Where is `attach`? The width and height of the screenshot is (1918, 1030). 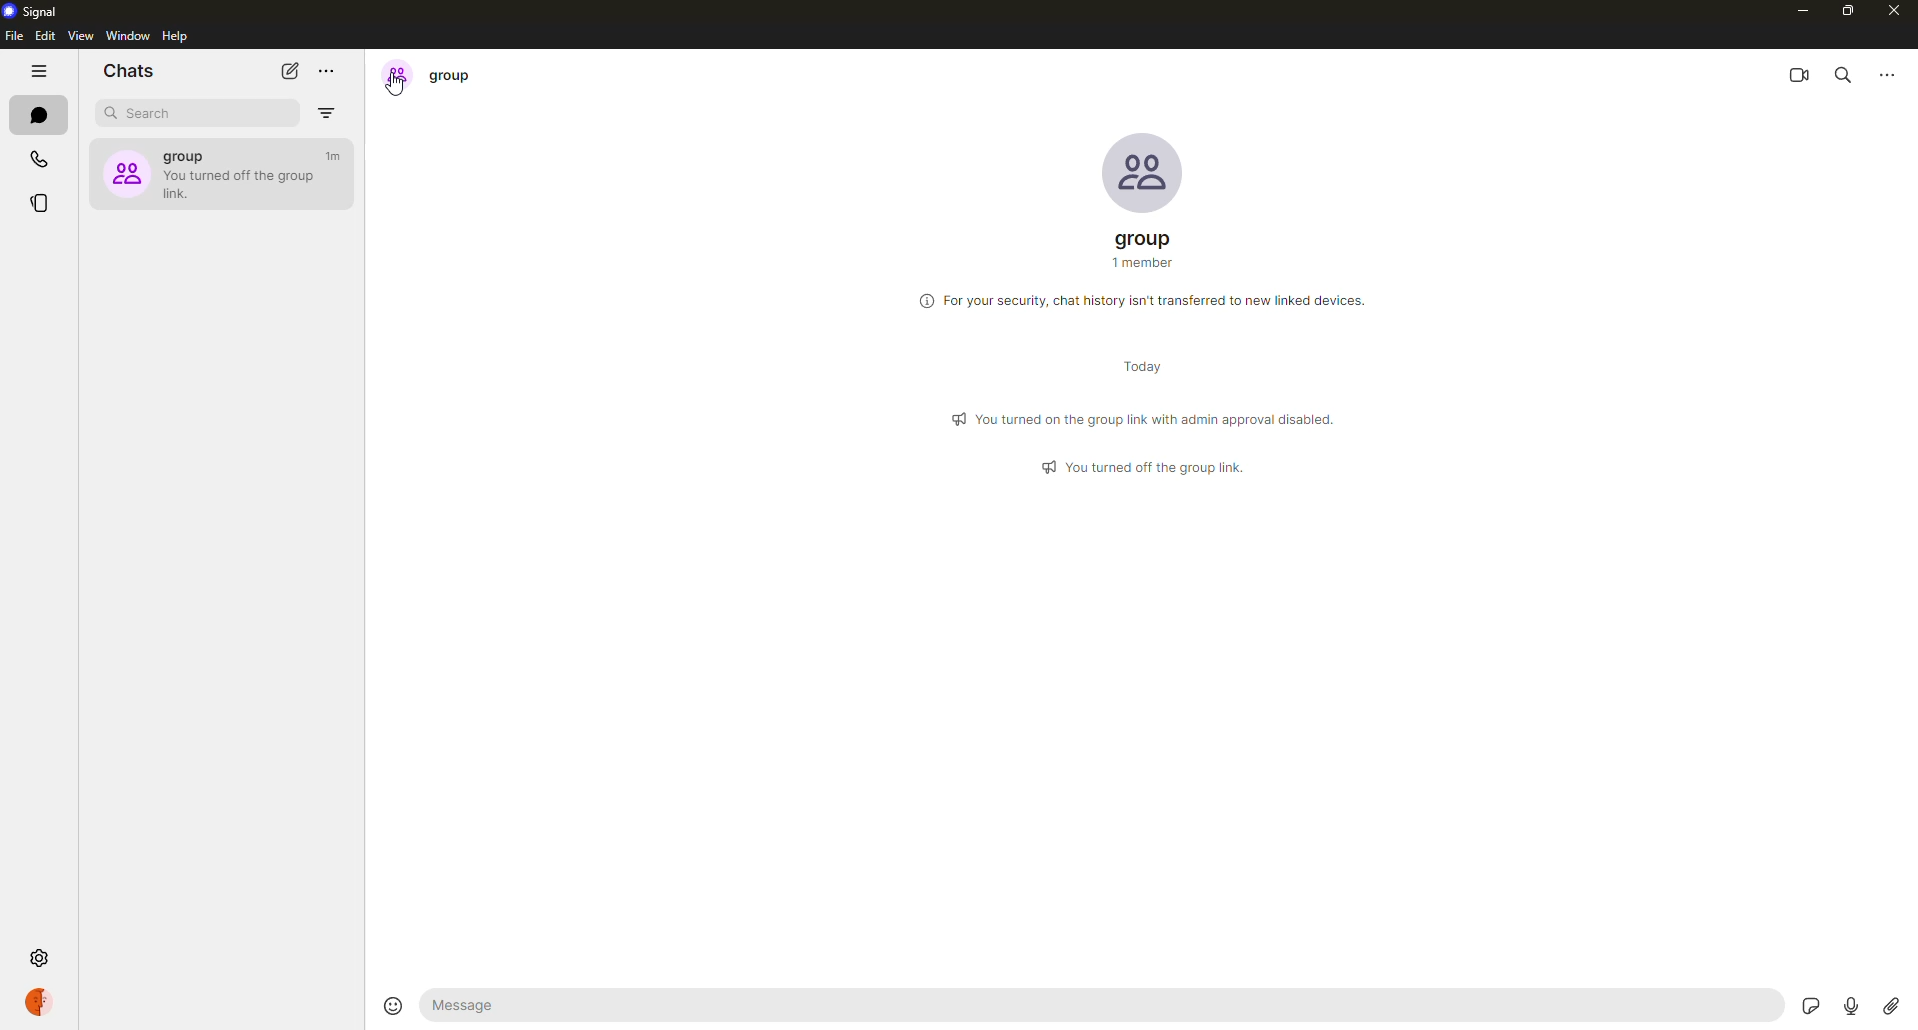 attach is located at coordinates (1892, 1004).